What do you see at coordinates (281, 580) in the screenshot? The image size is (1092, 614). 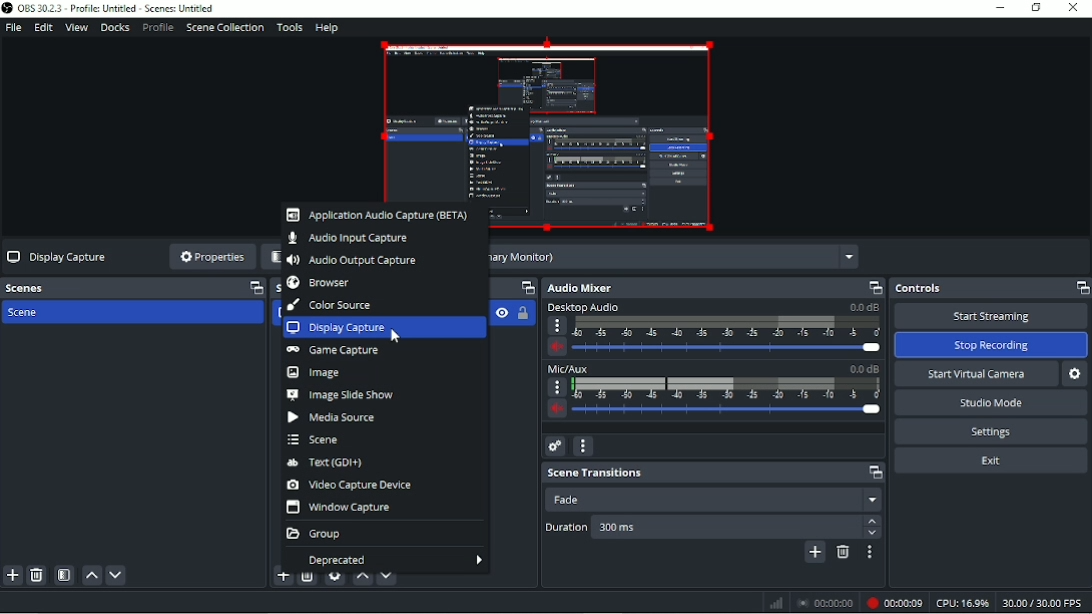 I see `Add source` at bounding box center [281, 580].